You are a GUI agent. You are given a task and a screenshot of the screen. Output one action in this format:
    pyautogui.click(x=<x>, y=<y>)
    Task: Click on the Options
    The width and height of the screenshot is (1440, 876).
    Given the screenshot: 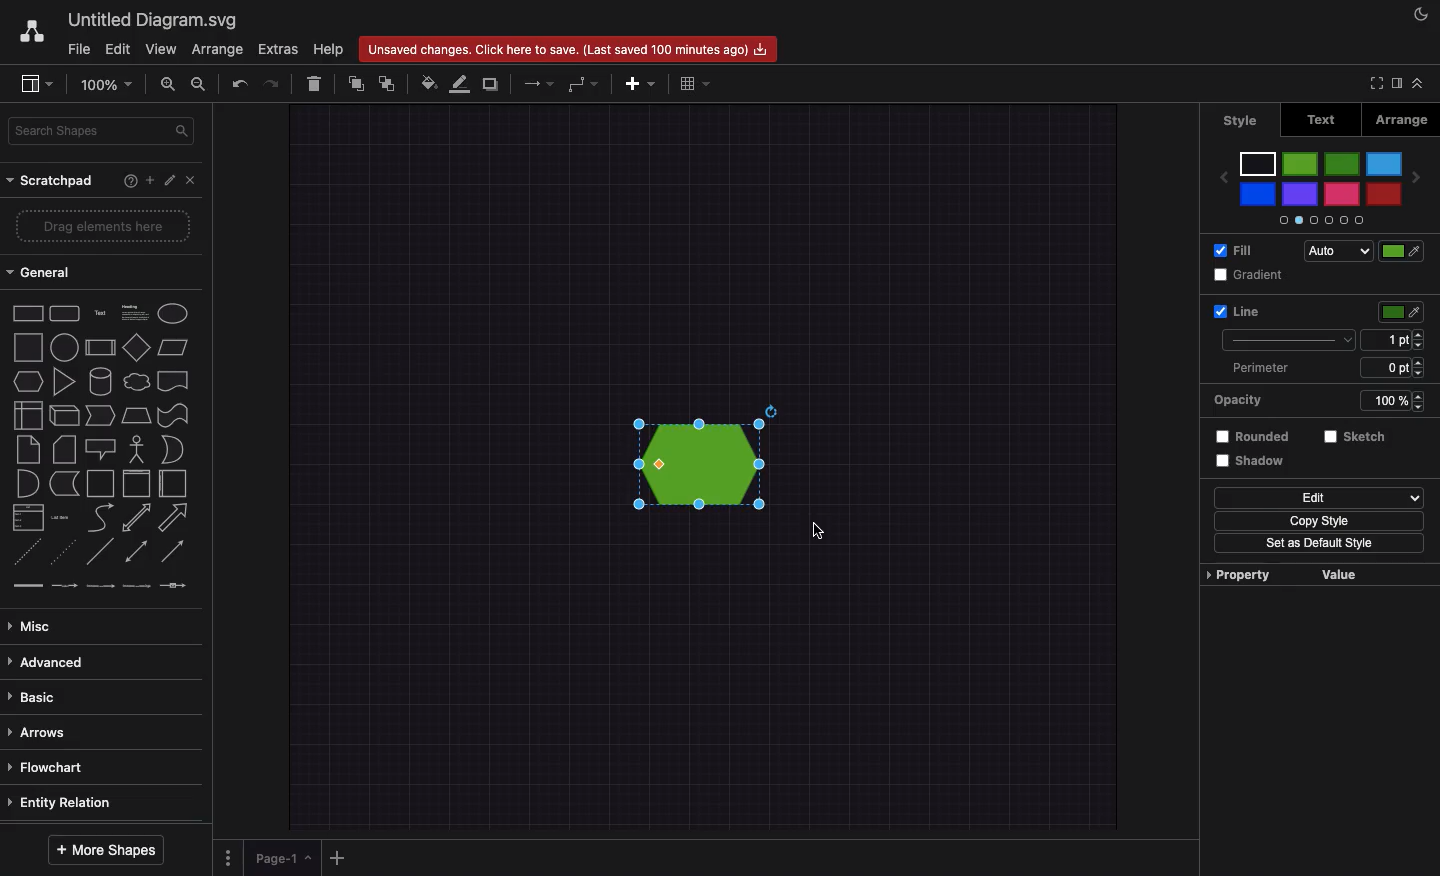 What is the action you would take?
    pyautogui.click(x=229, y=856)
    